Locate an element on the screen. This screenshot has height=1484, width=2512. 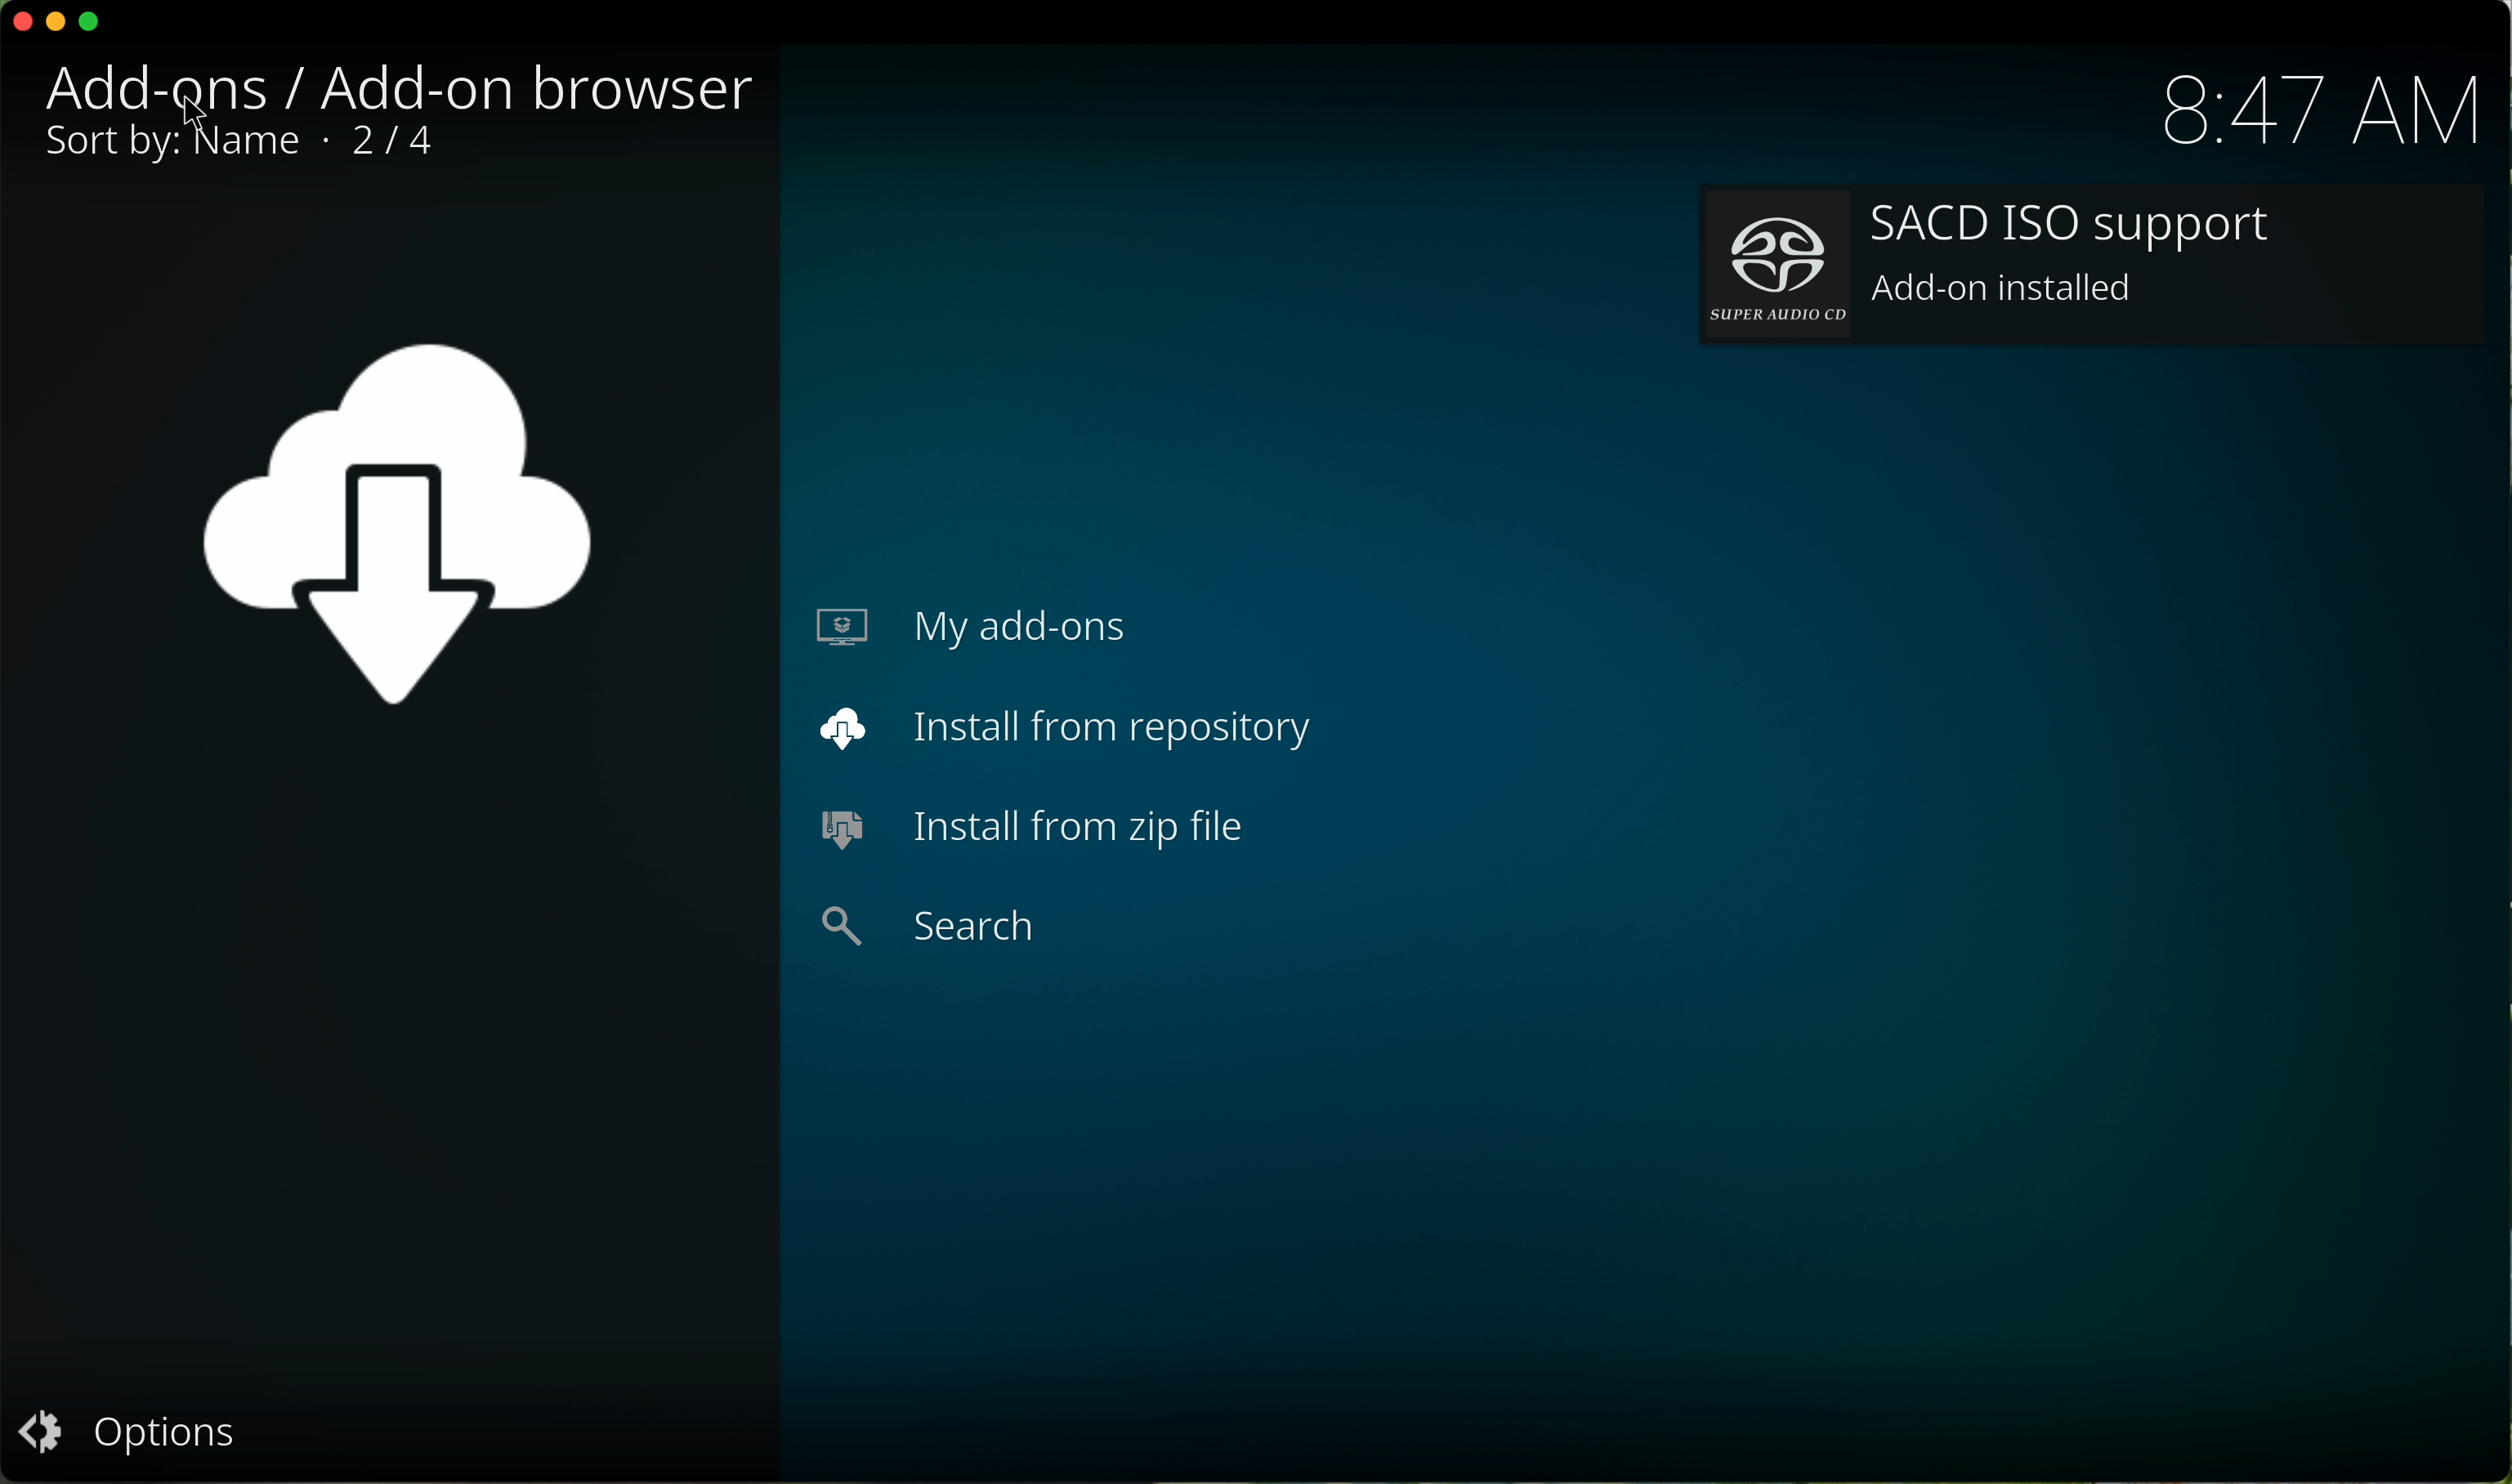
image is located at coordinates (395, 500).